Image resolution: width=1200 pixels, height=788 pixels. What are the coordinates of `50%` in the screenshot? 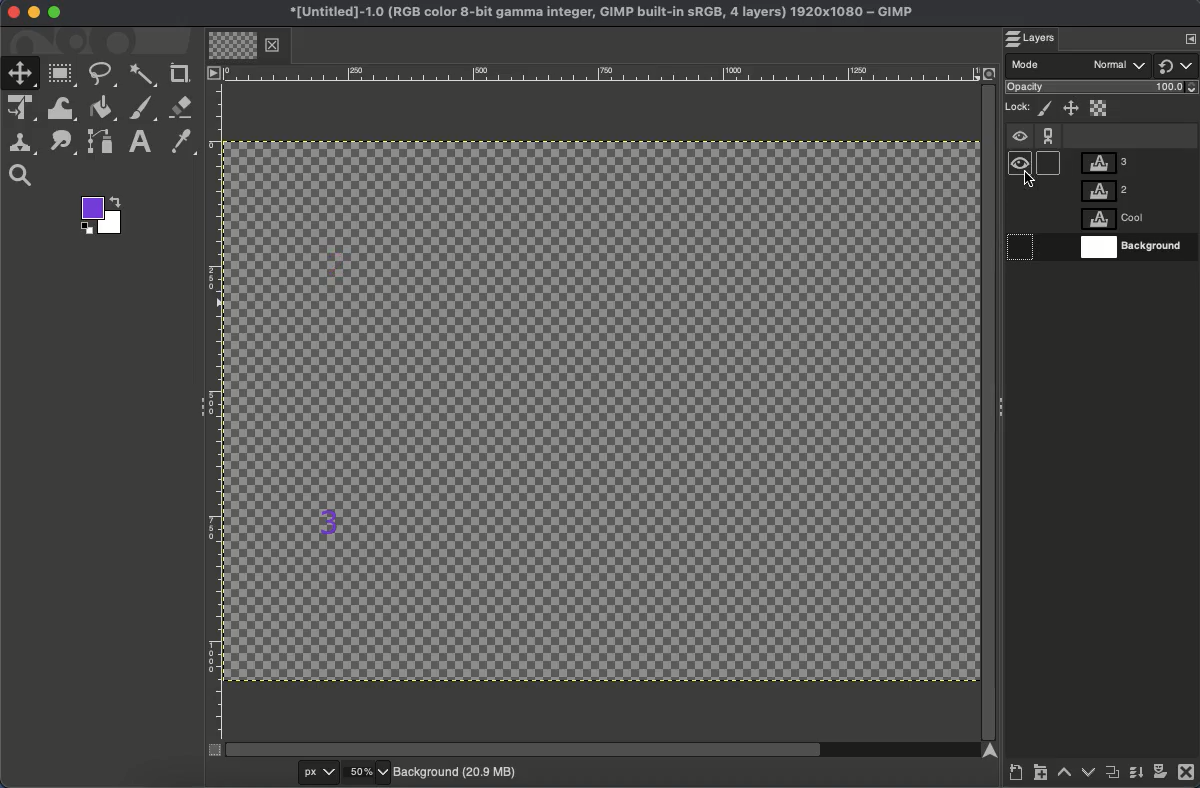 It's located at (366, 772).